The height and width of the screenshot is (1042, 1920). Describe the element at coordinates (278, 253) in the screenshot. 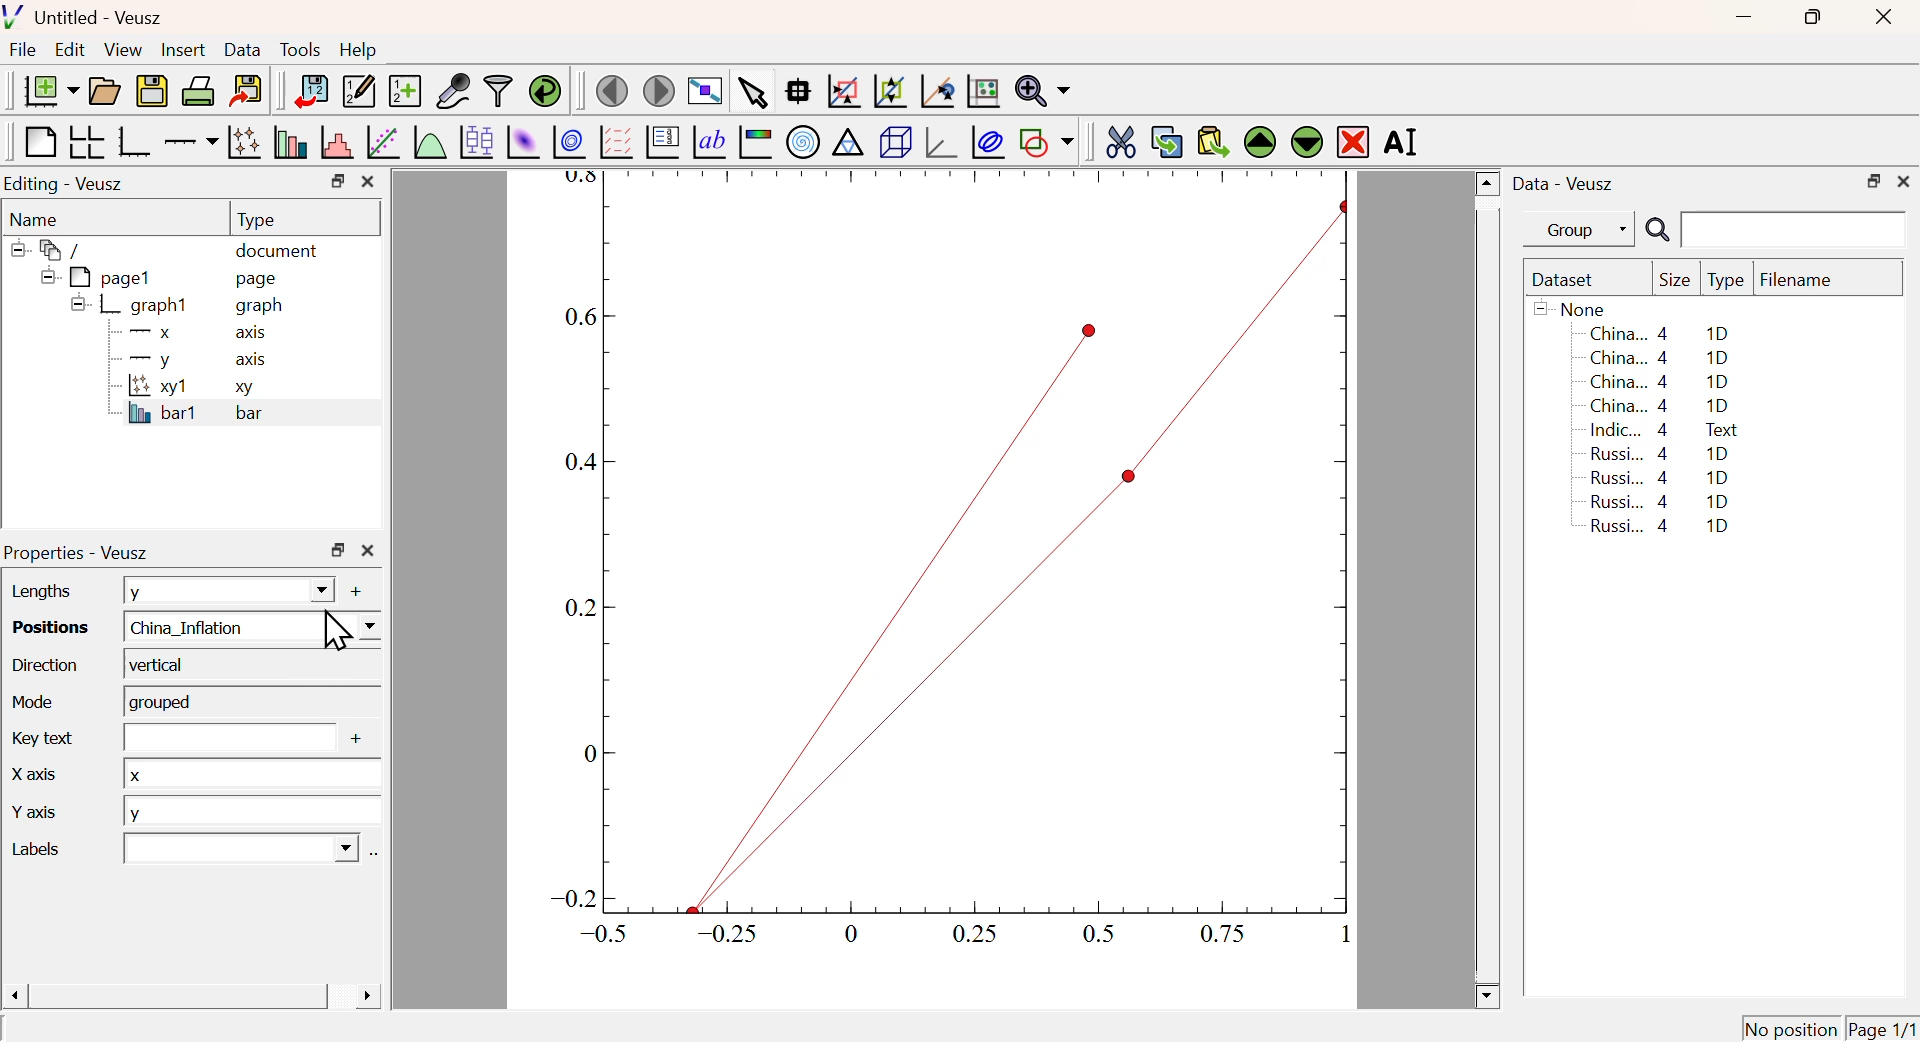

I see `document` at that location.